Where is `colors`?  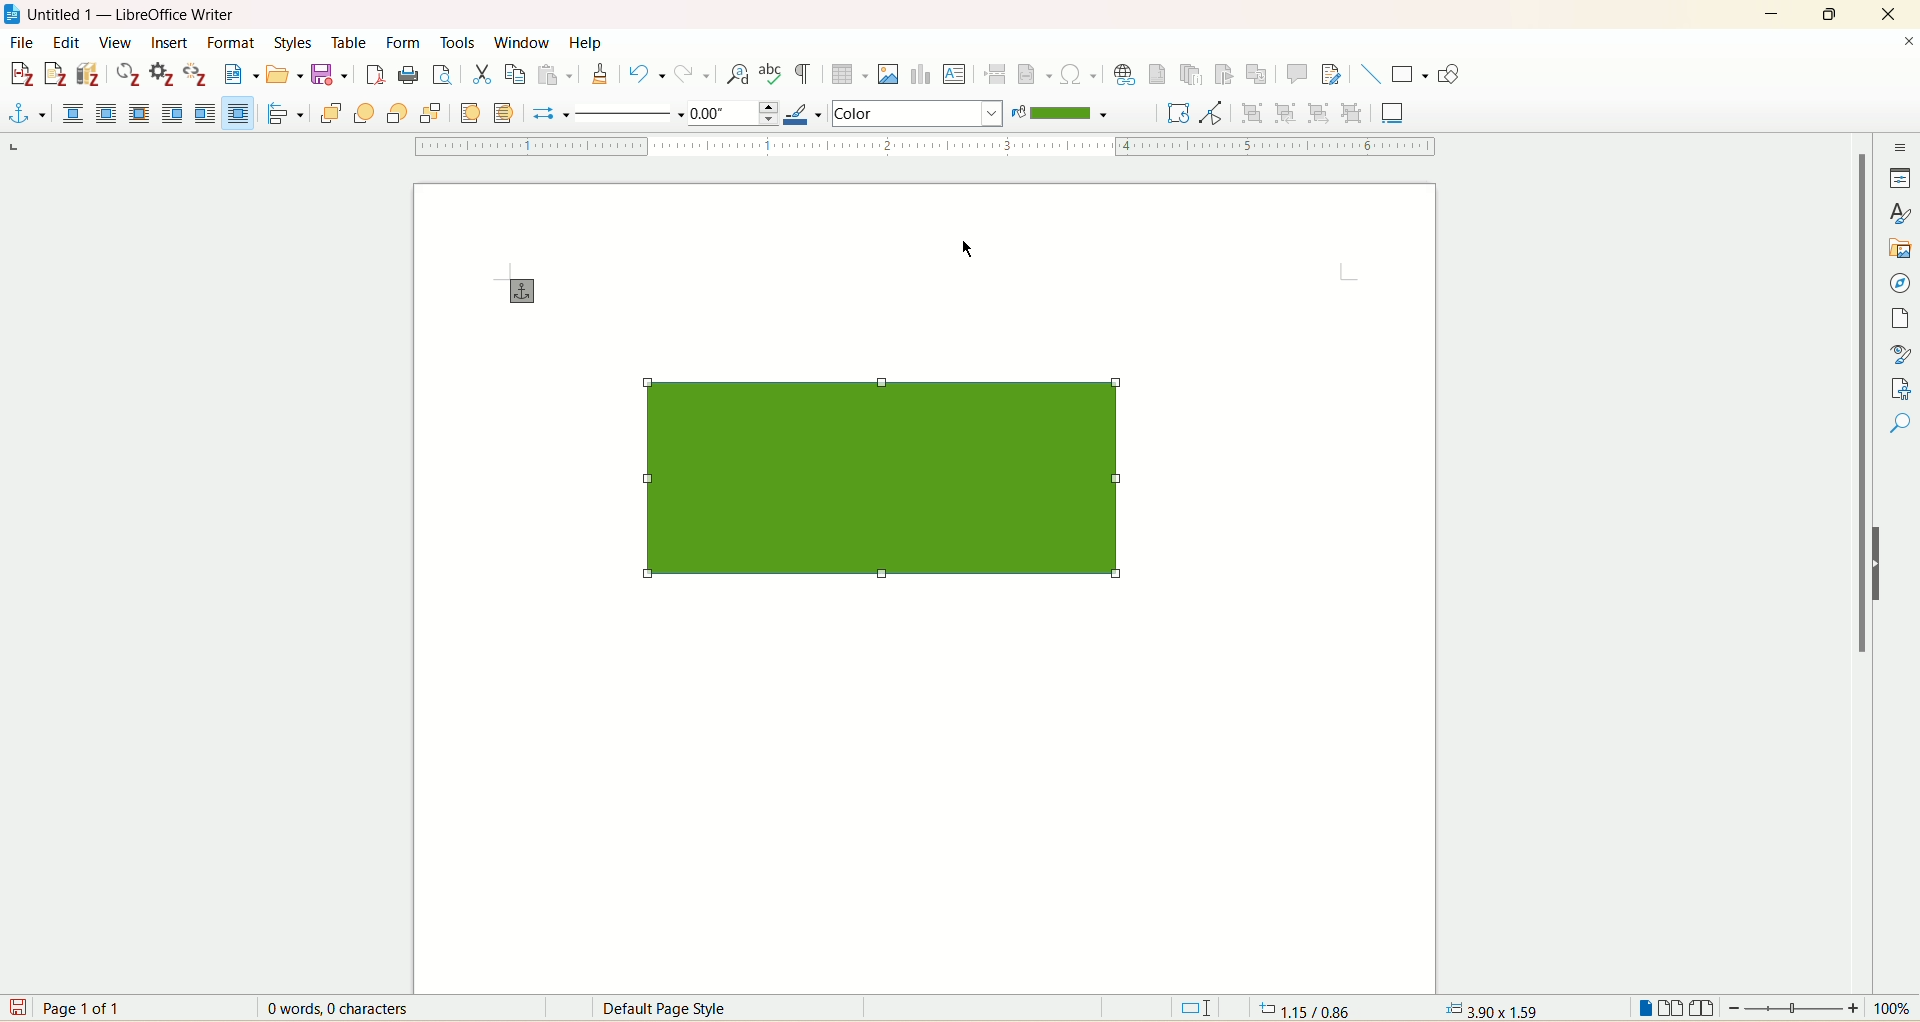
colors is located at coordinates (919, 112).